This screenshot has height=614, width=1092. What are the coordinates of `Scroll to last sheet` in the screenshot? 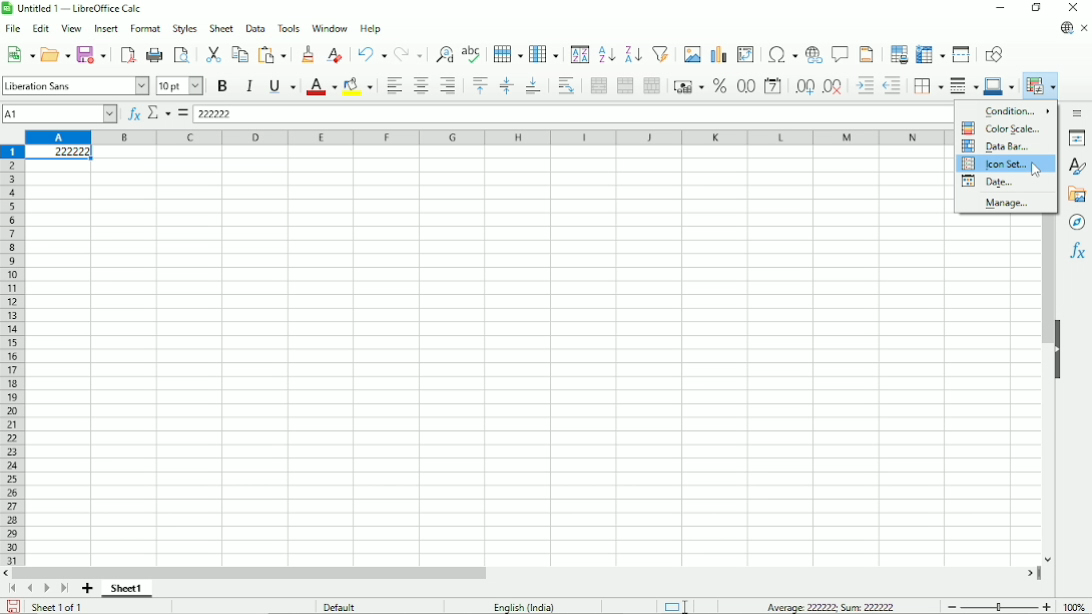 It's located at (64, 589).